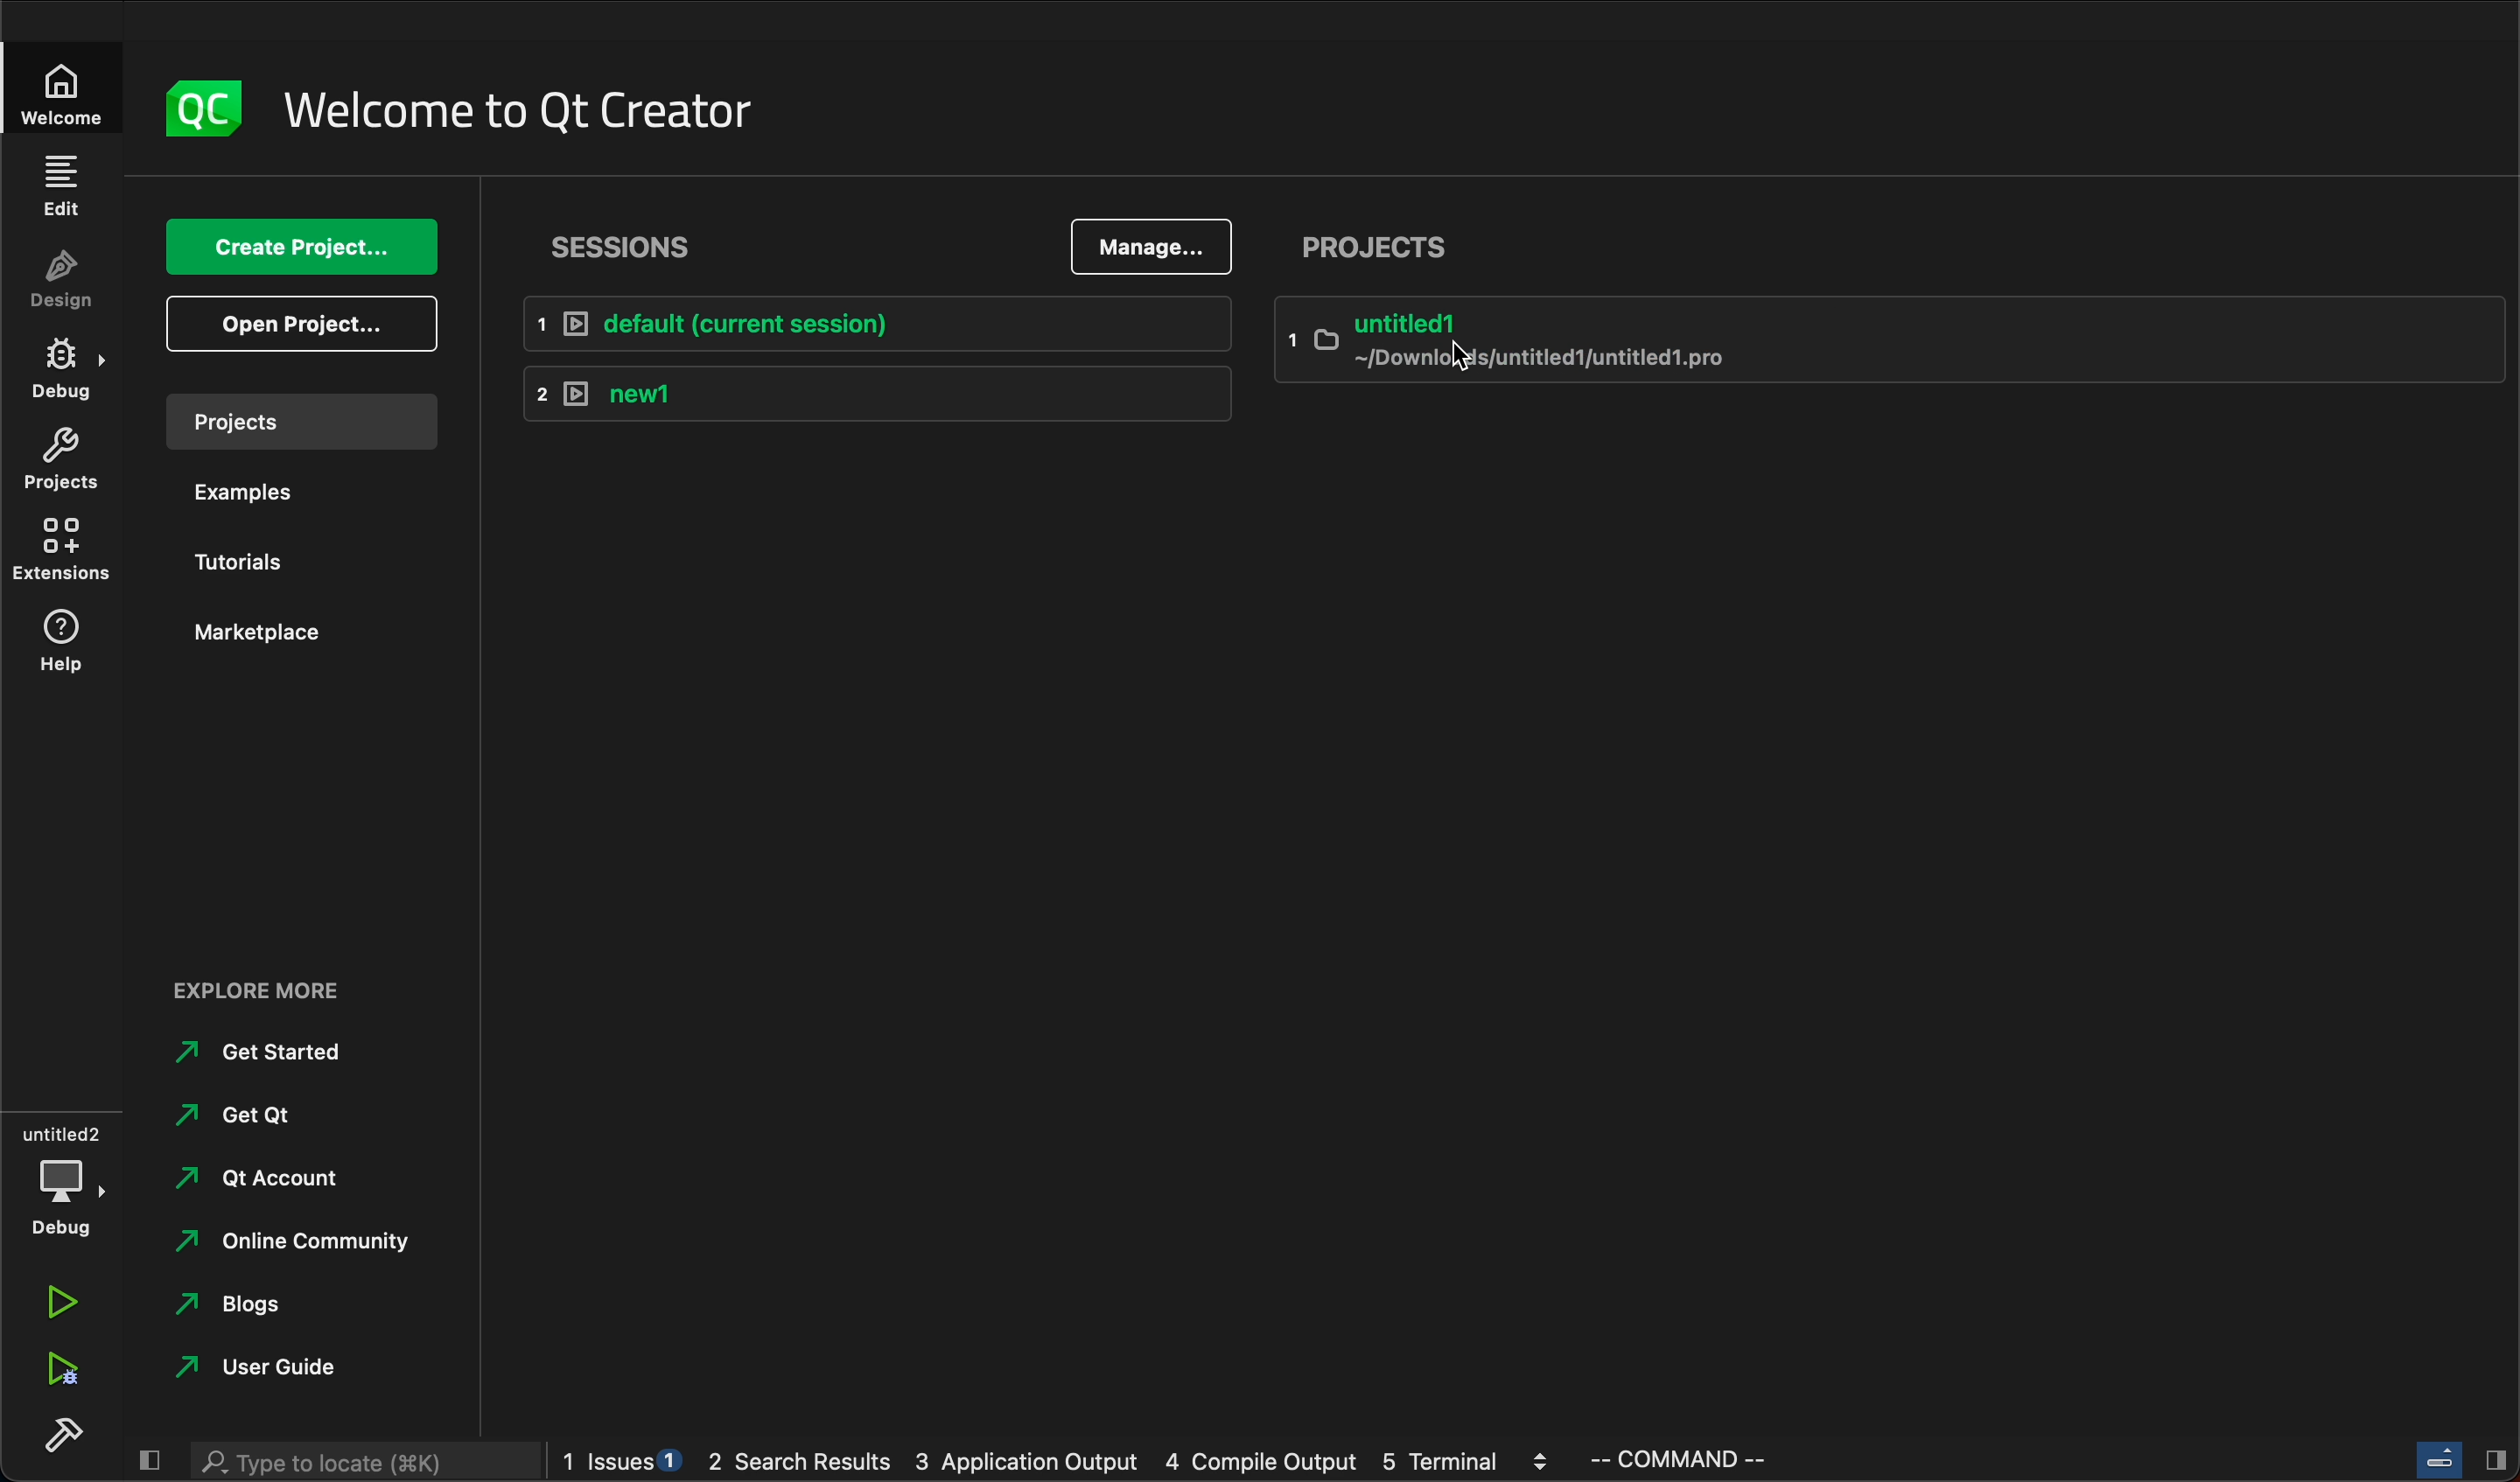 This screenshot has width=2520, height=1482. What do you see at coordinates (2463, 1462) in the screenshot?
I see `close sidebar` at bounding box center [2463, 1462].